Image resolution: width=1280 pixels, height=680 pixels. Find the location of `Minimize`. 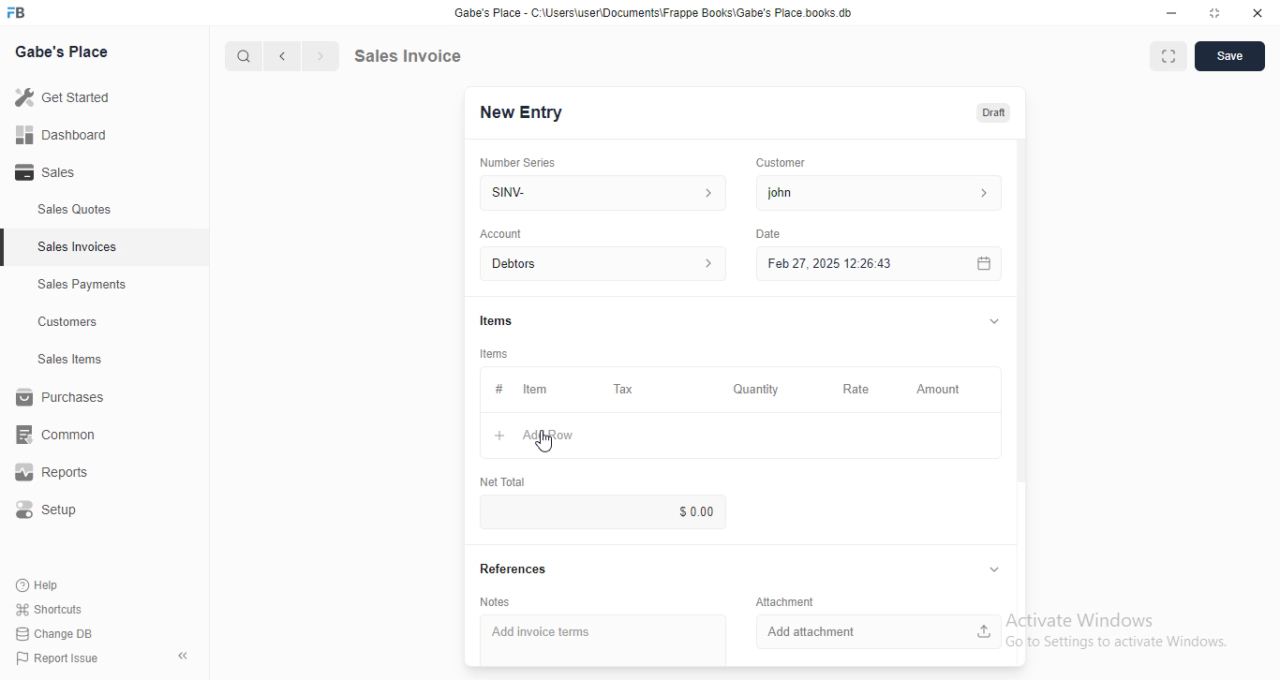

Minimize is located at coordinates (1169, 14).